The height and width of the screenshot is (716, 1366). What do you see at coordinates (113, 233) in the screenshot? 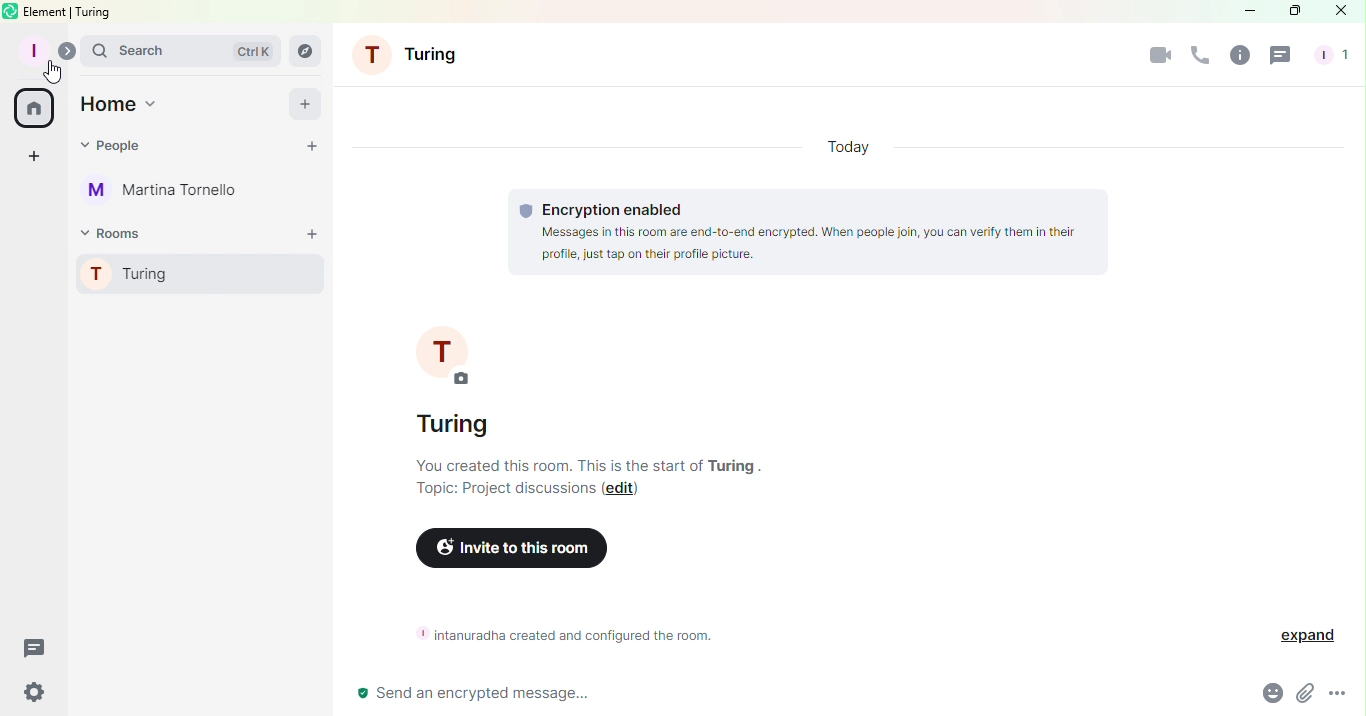
I see `Rooms` at bounding box center [113, 233].